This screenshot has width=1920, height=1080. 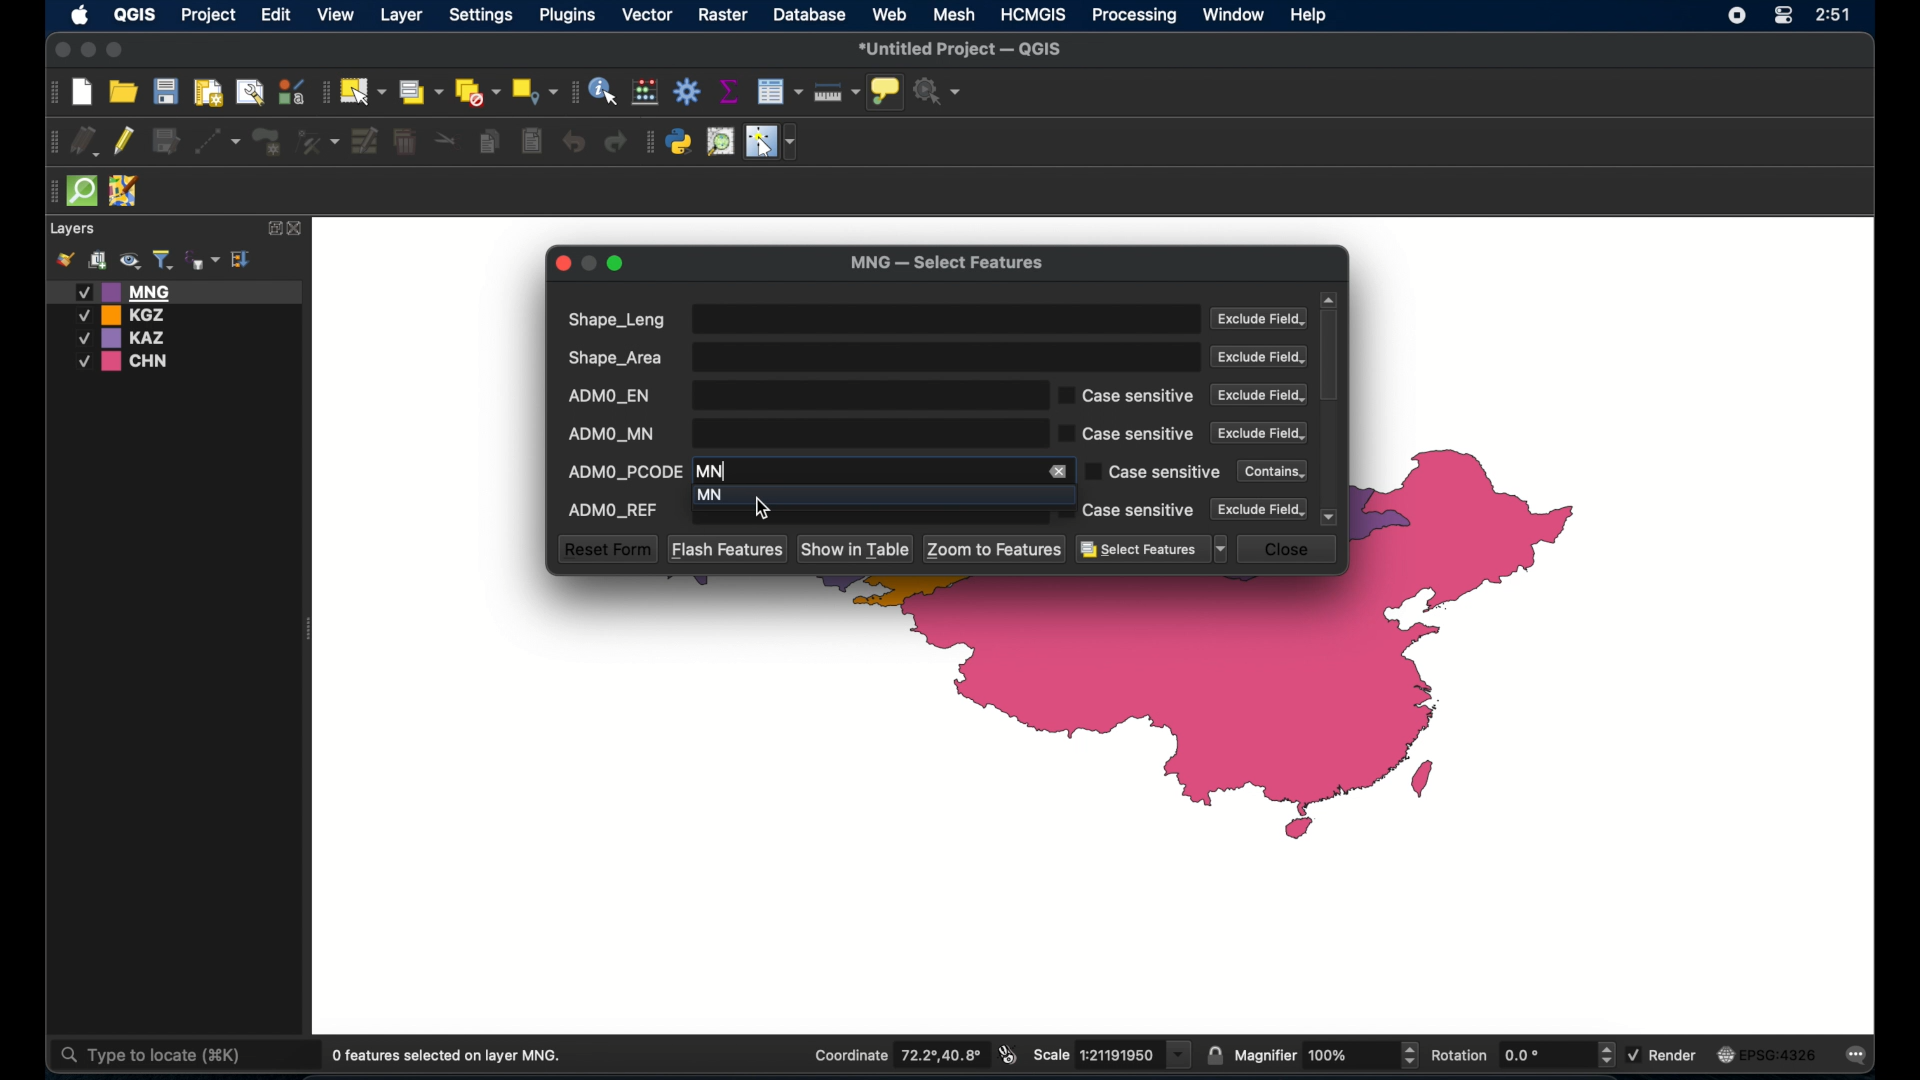 What do you see at coordinates (618, 265) in the screenshot?
I see `maximize` at bounding box center [618, 265].